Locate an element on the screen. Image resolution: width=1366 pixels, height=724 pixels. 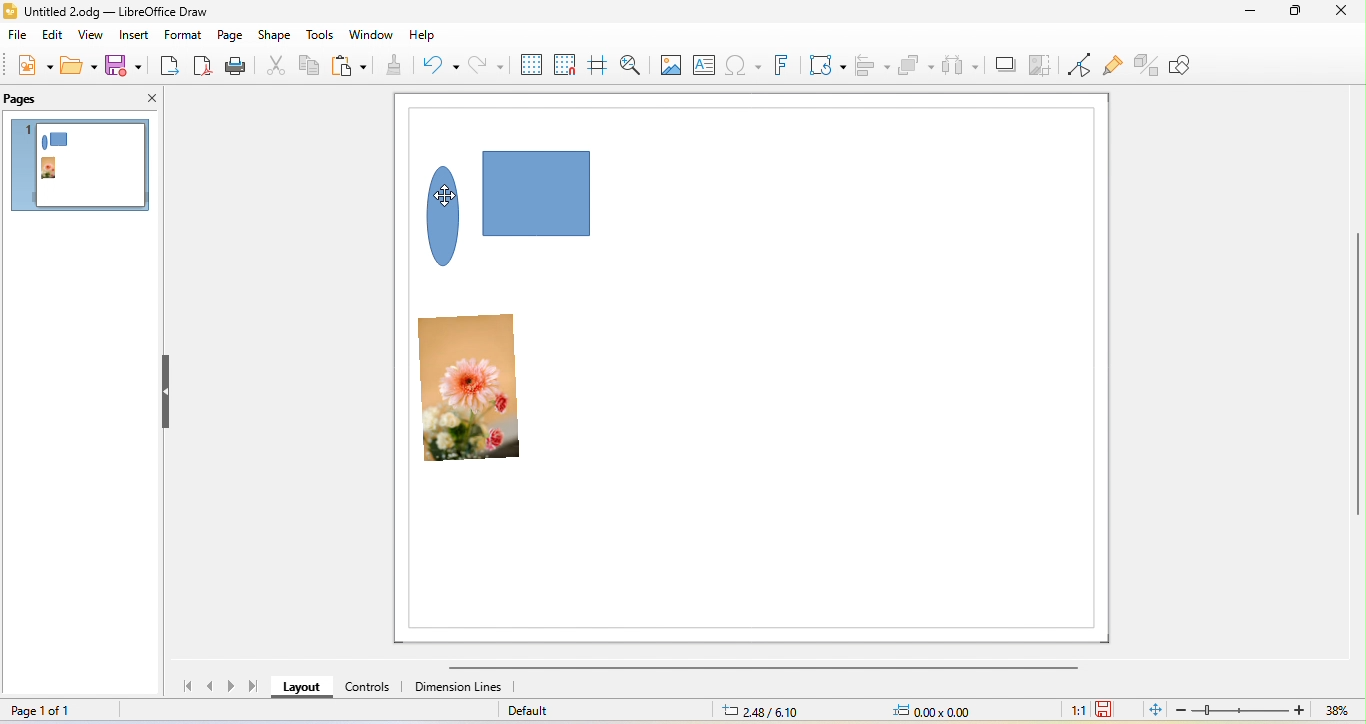
show draw function is located at coordinates (1192, 67).